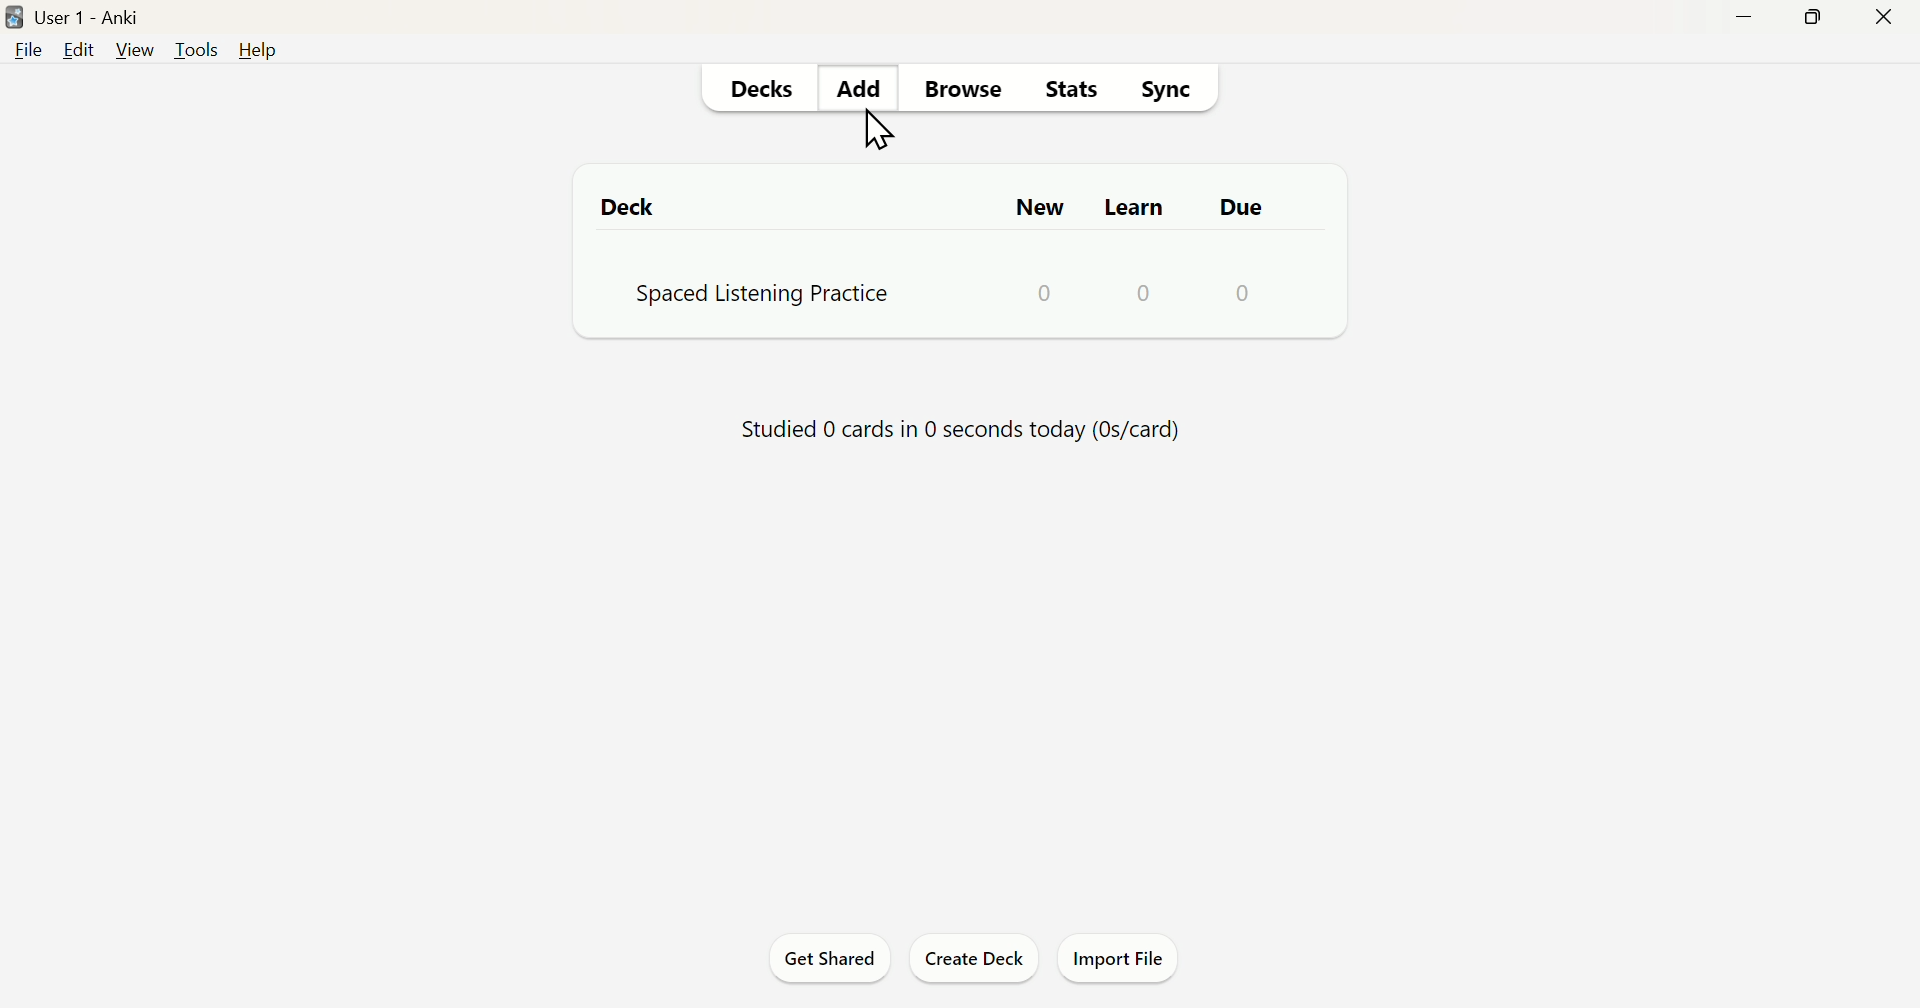 The width and height of the screenshot is (1920, 1008). What do you see at coordinates (1038, 206) in the screenshot?
I see `New` at bounding box center [1038, 206].